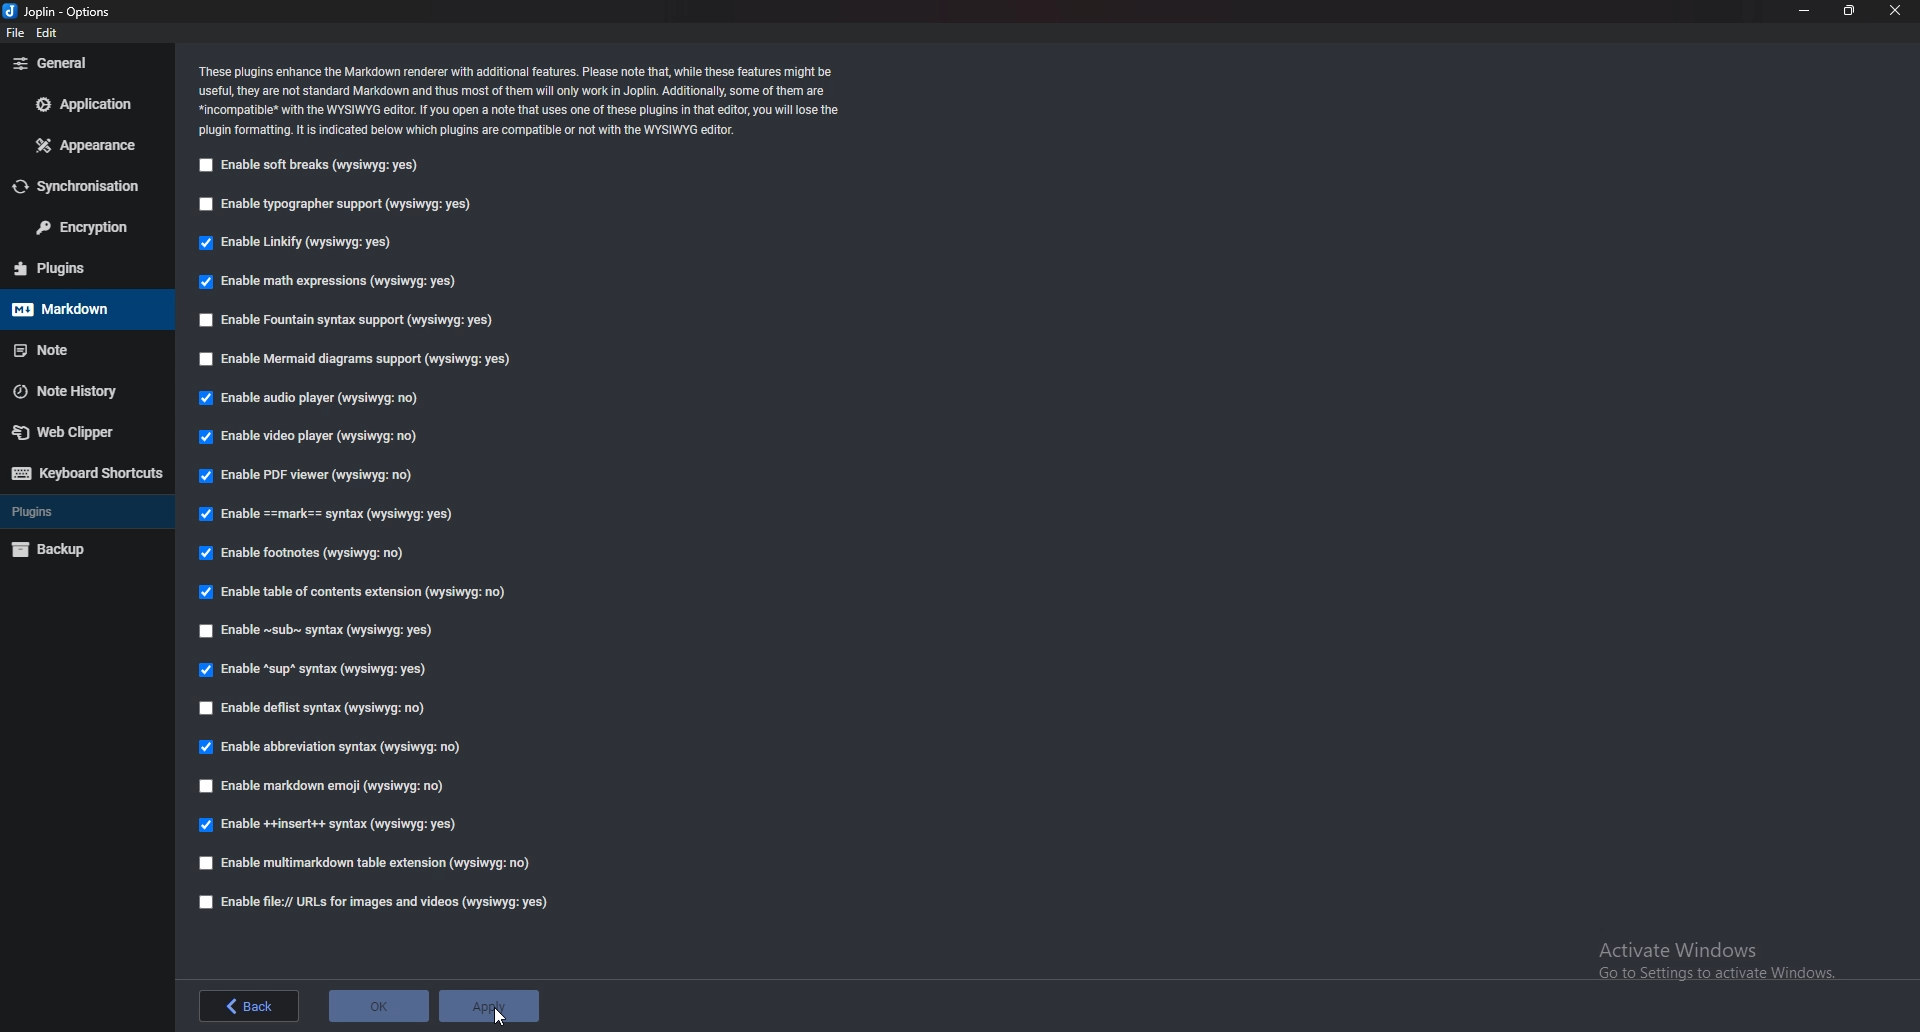 Image resolution: width=1920 pixels, height=1032 pixels. I want to click on Enable fountain syntax support, so click(359, 322).